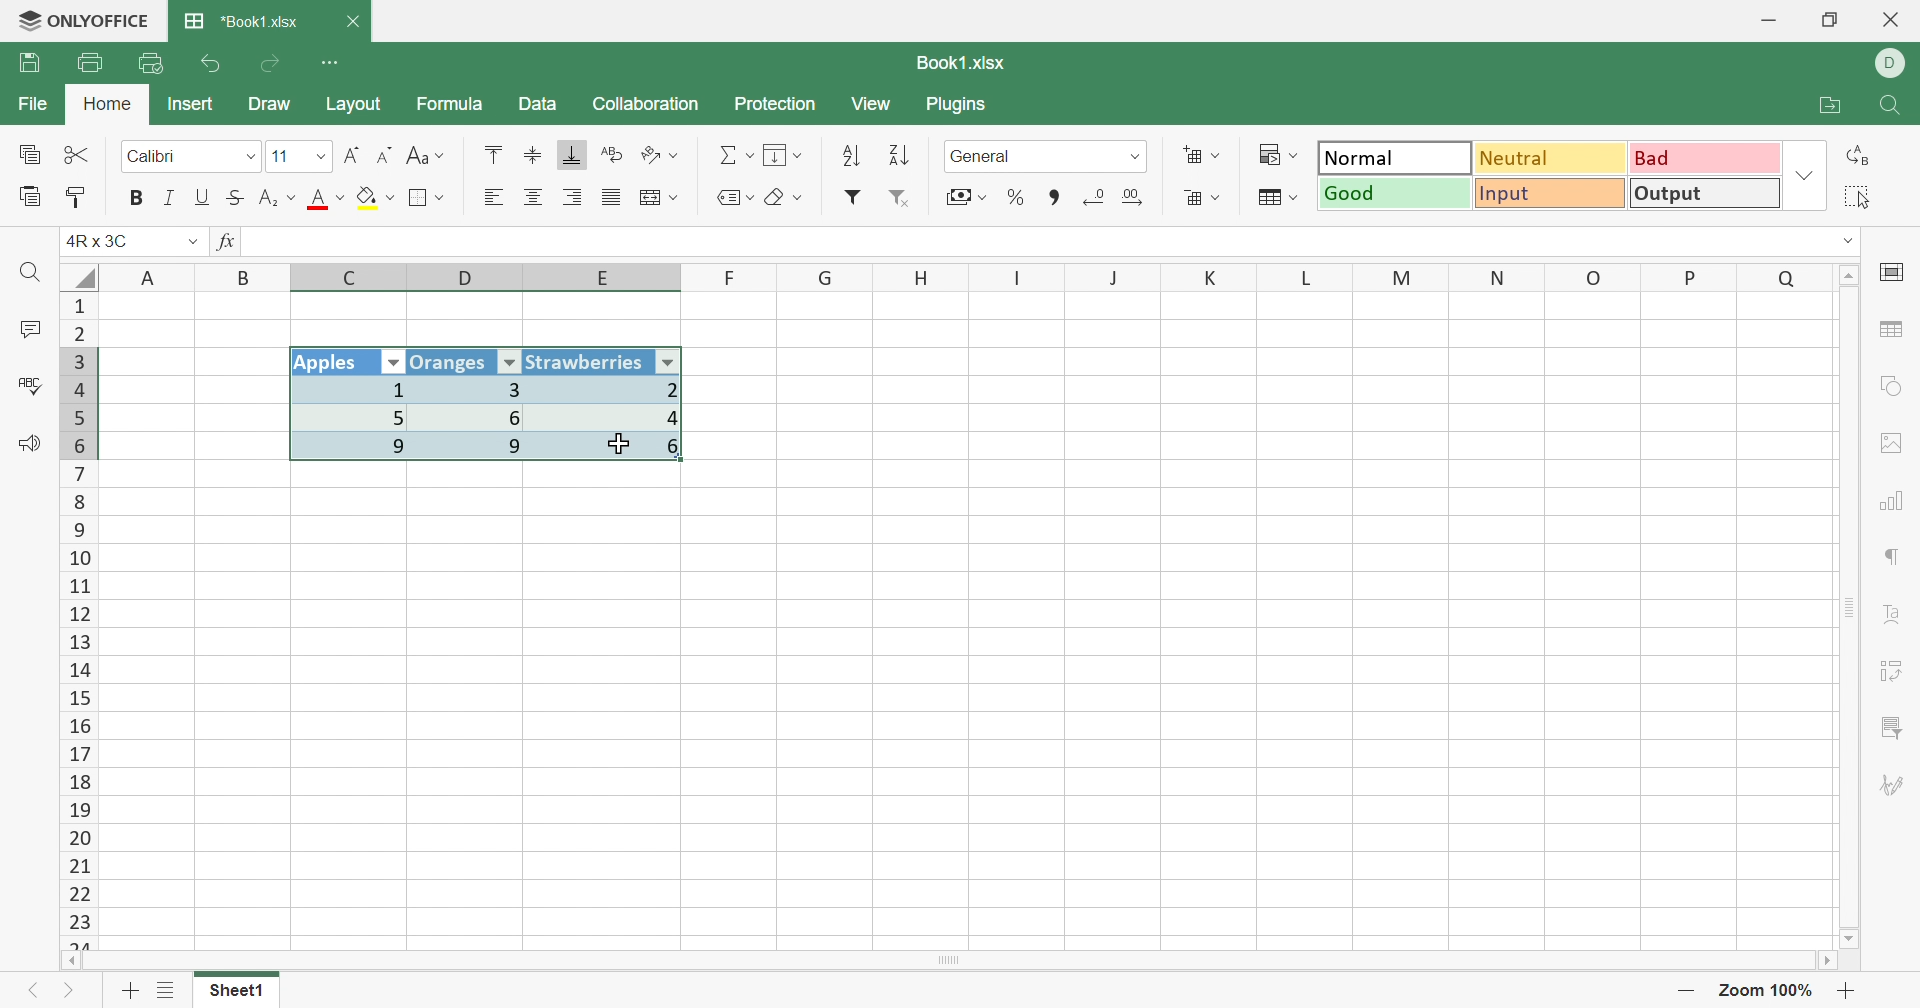 This screenshot has height=1008, width=1920. What do you see at coordinates (354, 449) in the screenshot?
I see `9` at bounding box center [354, 449].